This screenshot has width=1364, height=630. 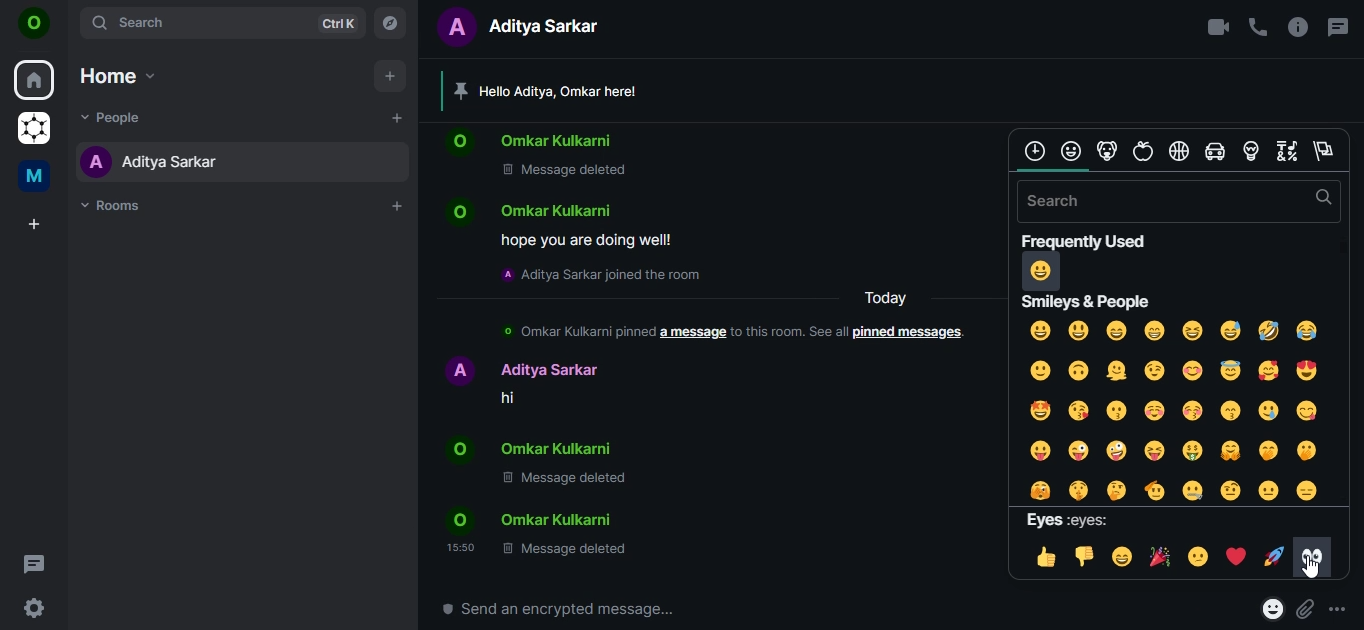 What do you see at coordinates (1191, 370) in the screenshot?
I see `smiling face with smiling smile` at bounding box center [1191, 370].